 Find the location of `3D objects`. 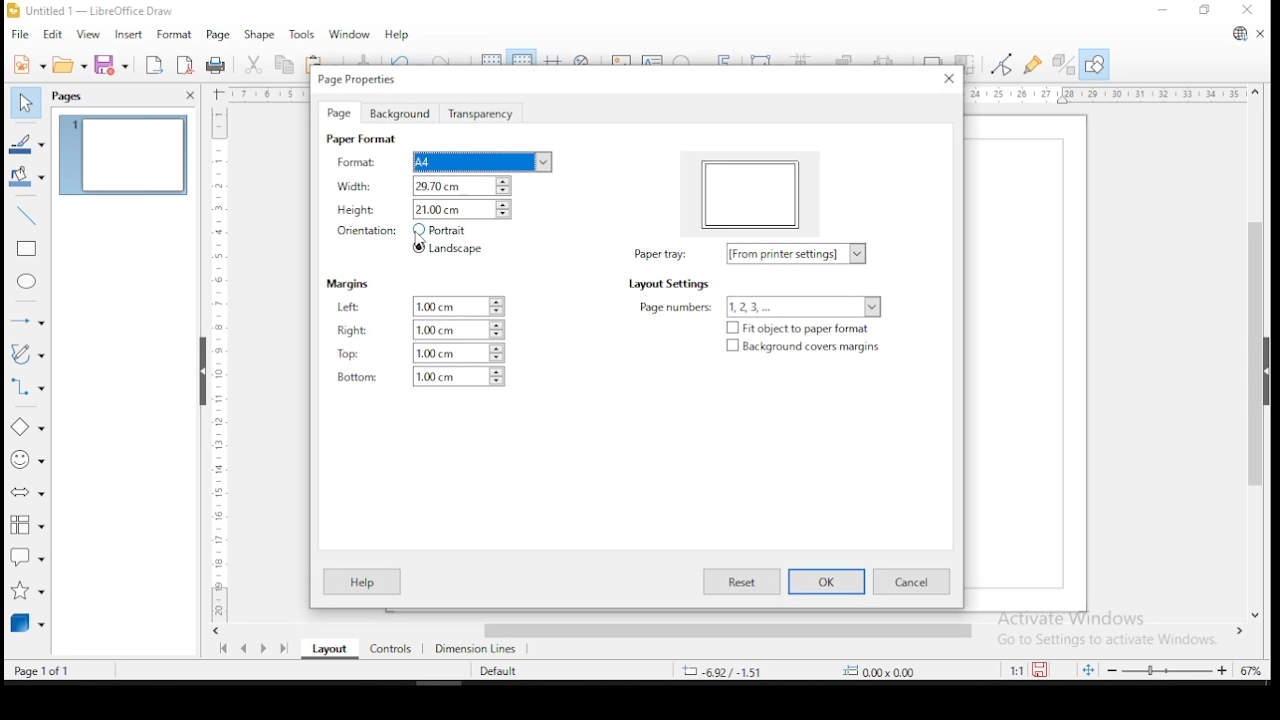

3D objects is located at coordinates (27, 624).